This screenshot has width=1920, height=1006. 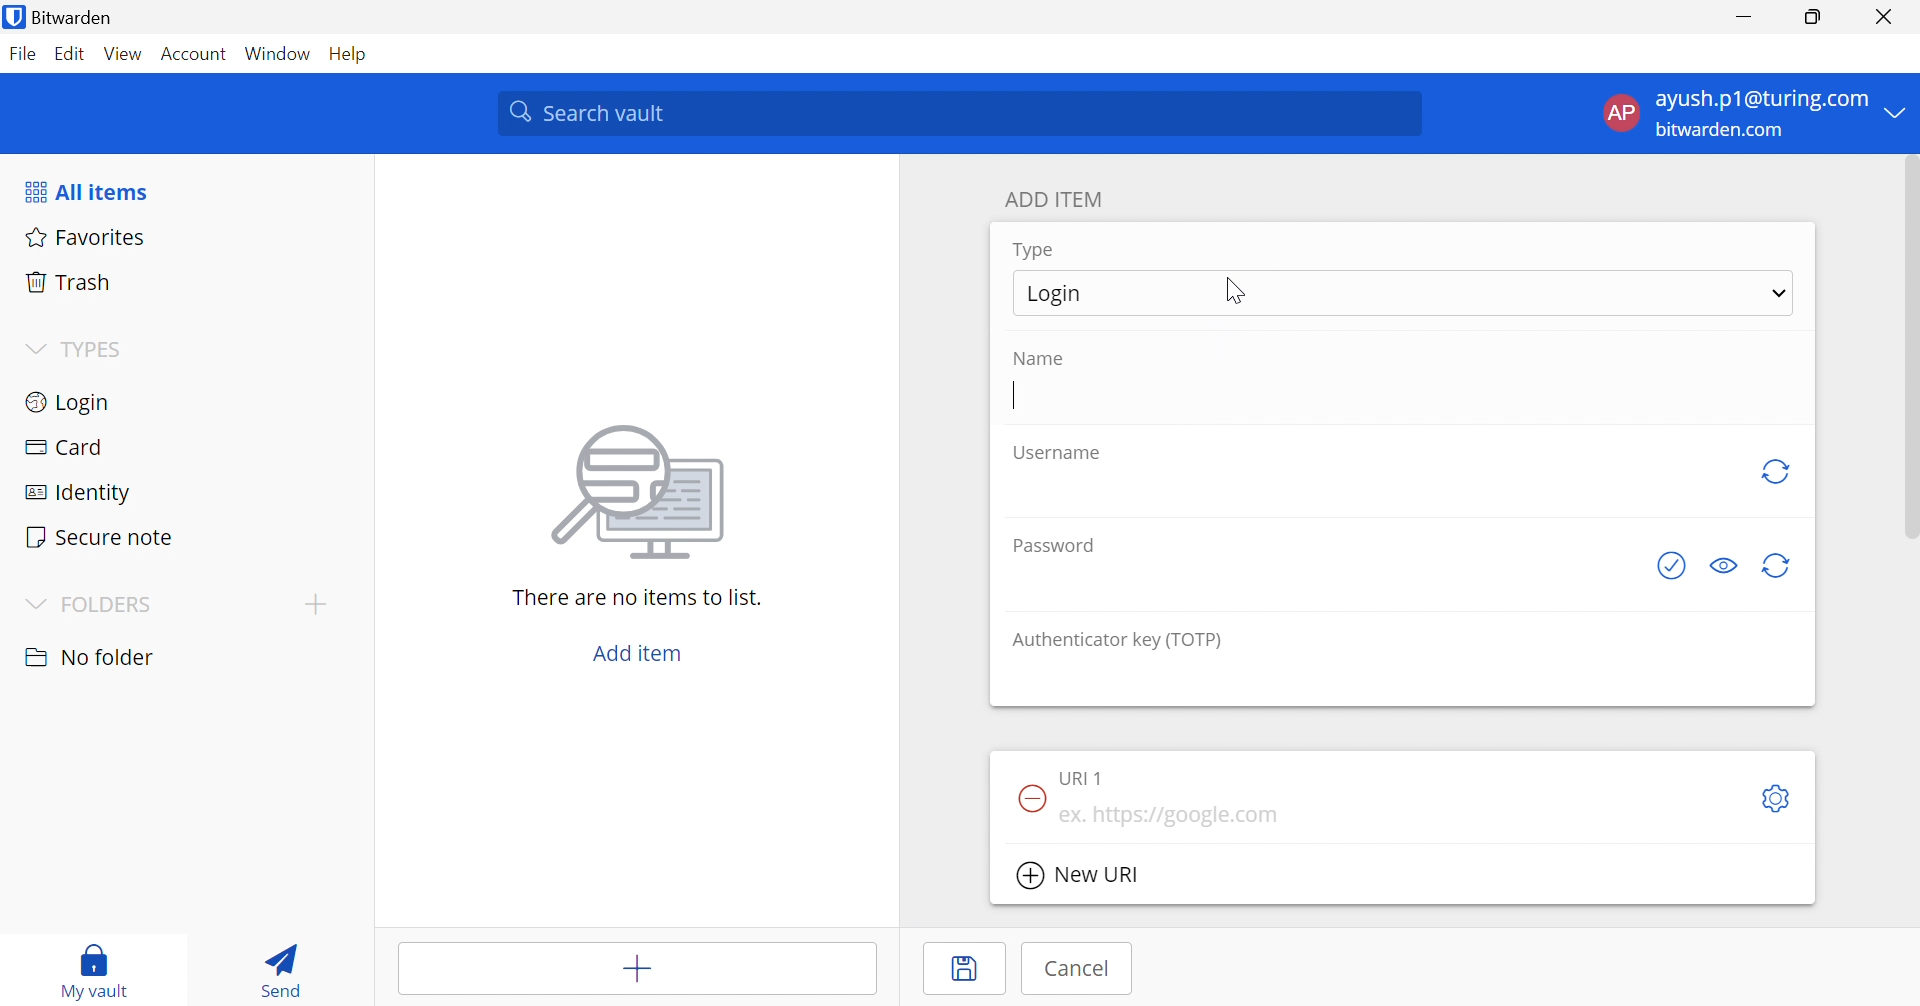 I want to click on Save, so click(x=963, y=969).